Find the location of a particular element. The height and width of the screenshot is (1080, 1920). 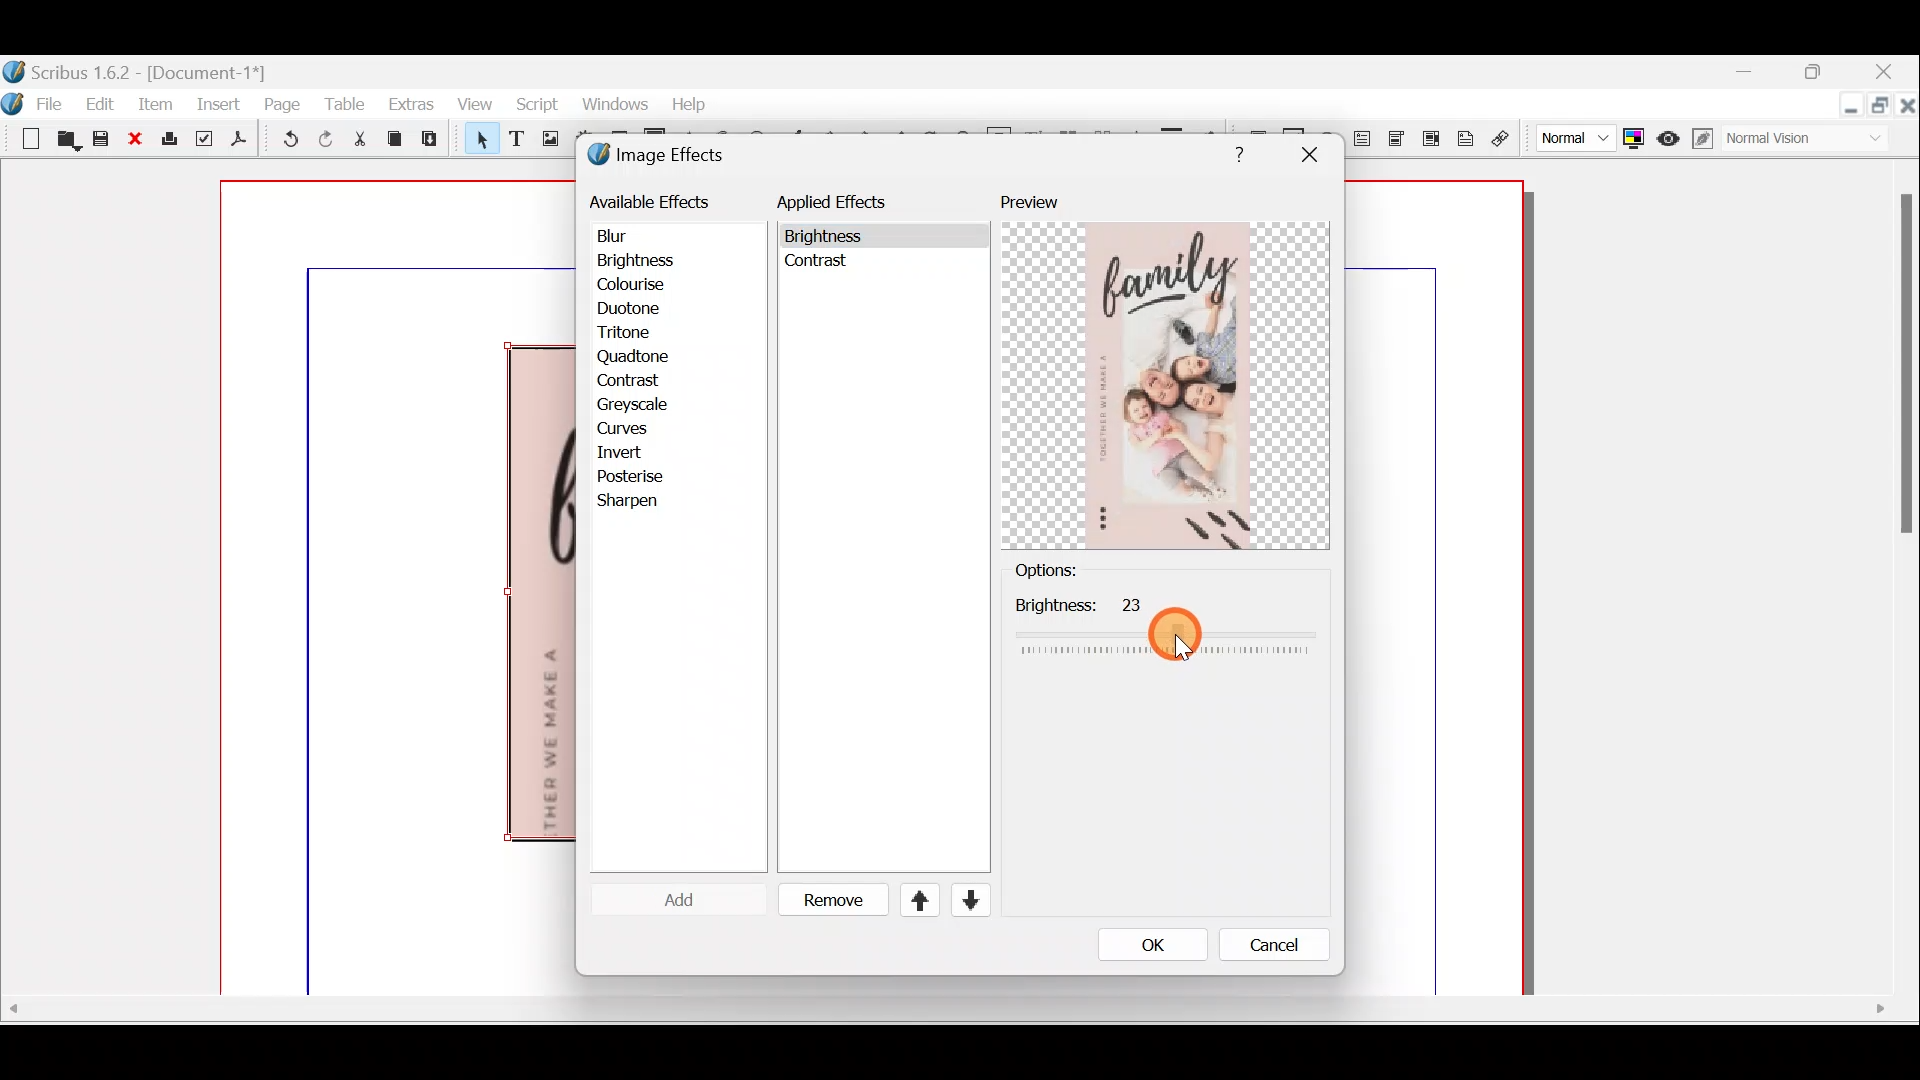

Close is located at coordinates (1886, 74).